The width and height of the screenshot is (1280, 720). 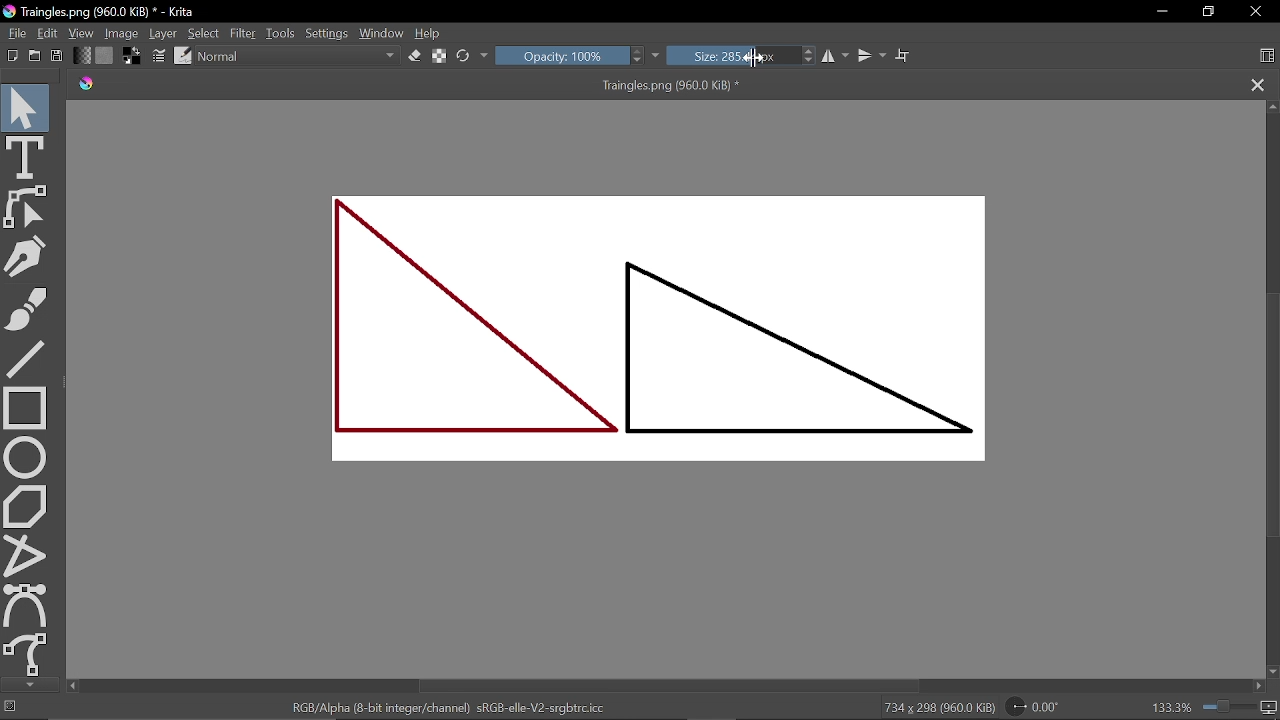 I want to click on Save, so click(x=56, y=57).